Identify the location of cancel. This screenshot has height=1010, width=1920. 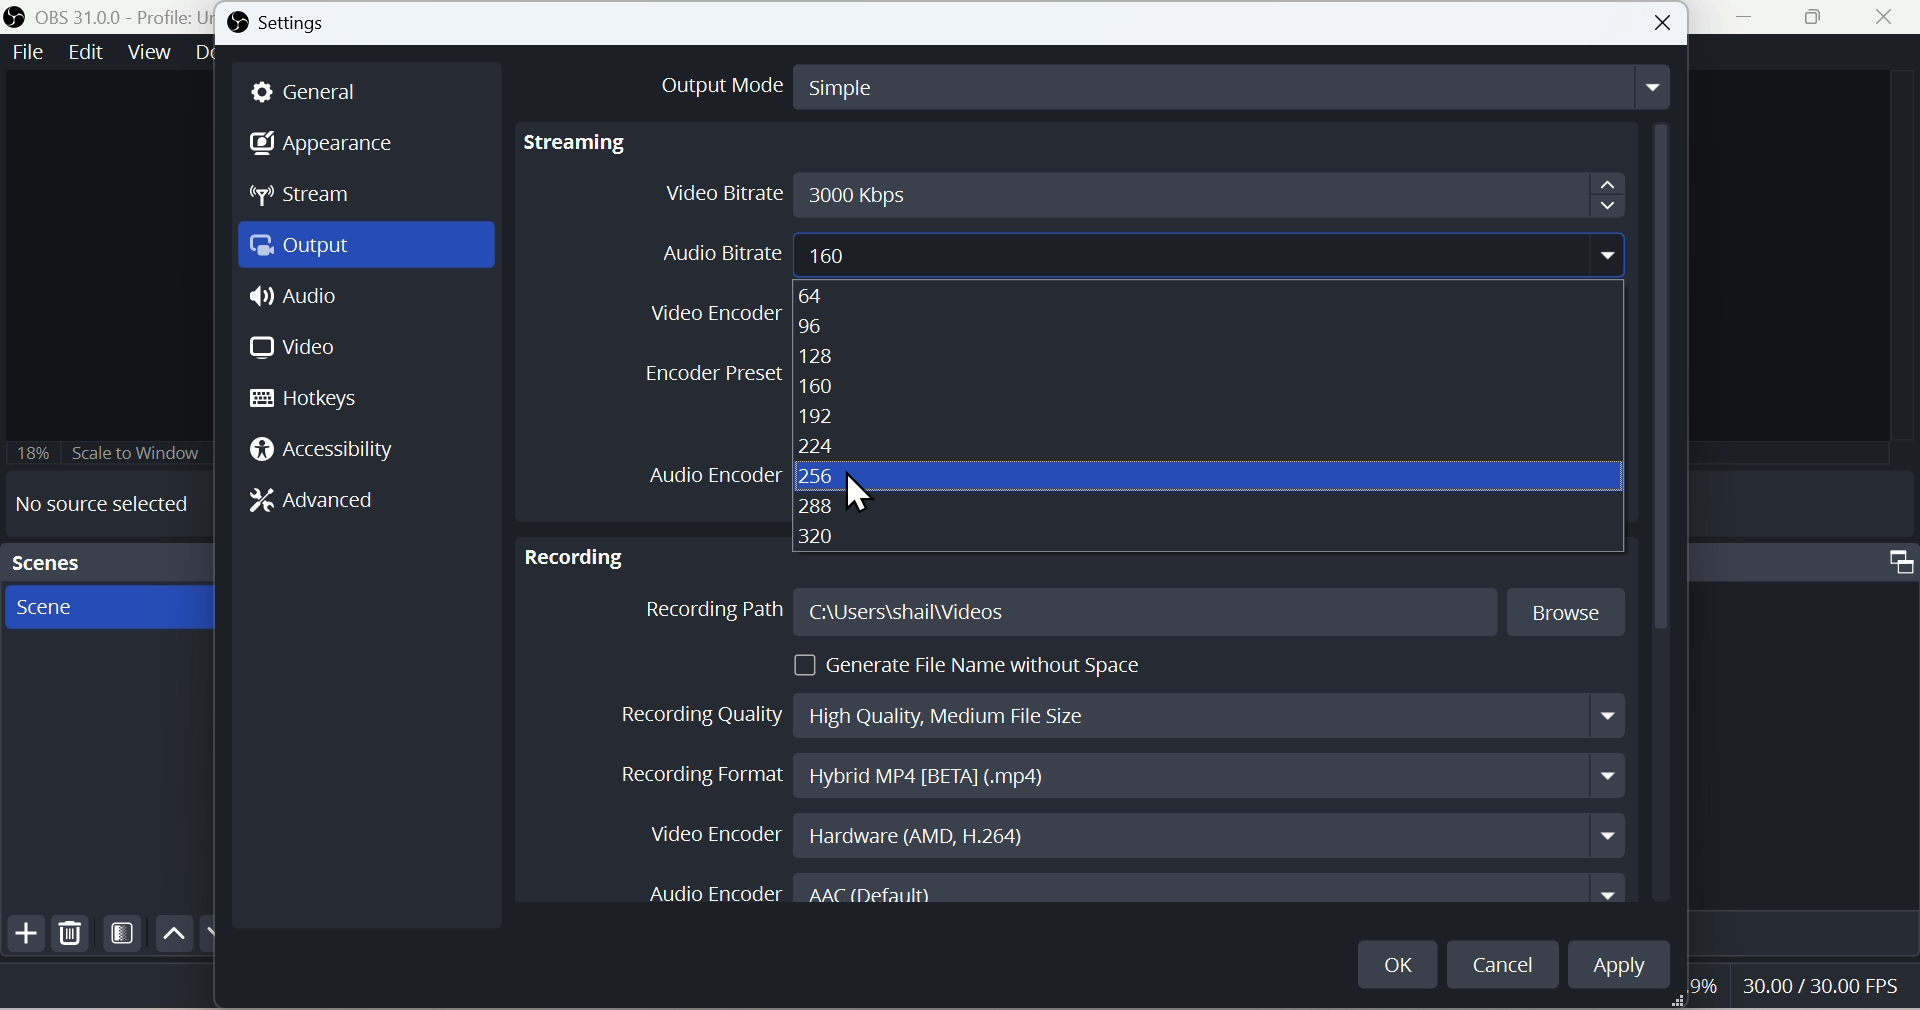
(1506, 963).